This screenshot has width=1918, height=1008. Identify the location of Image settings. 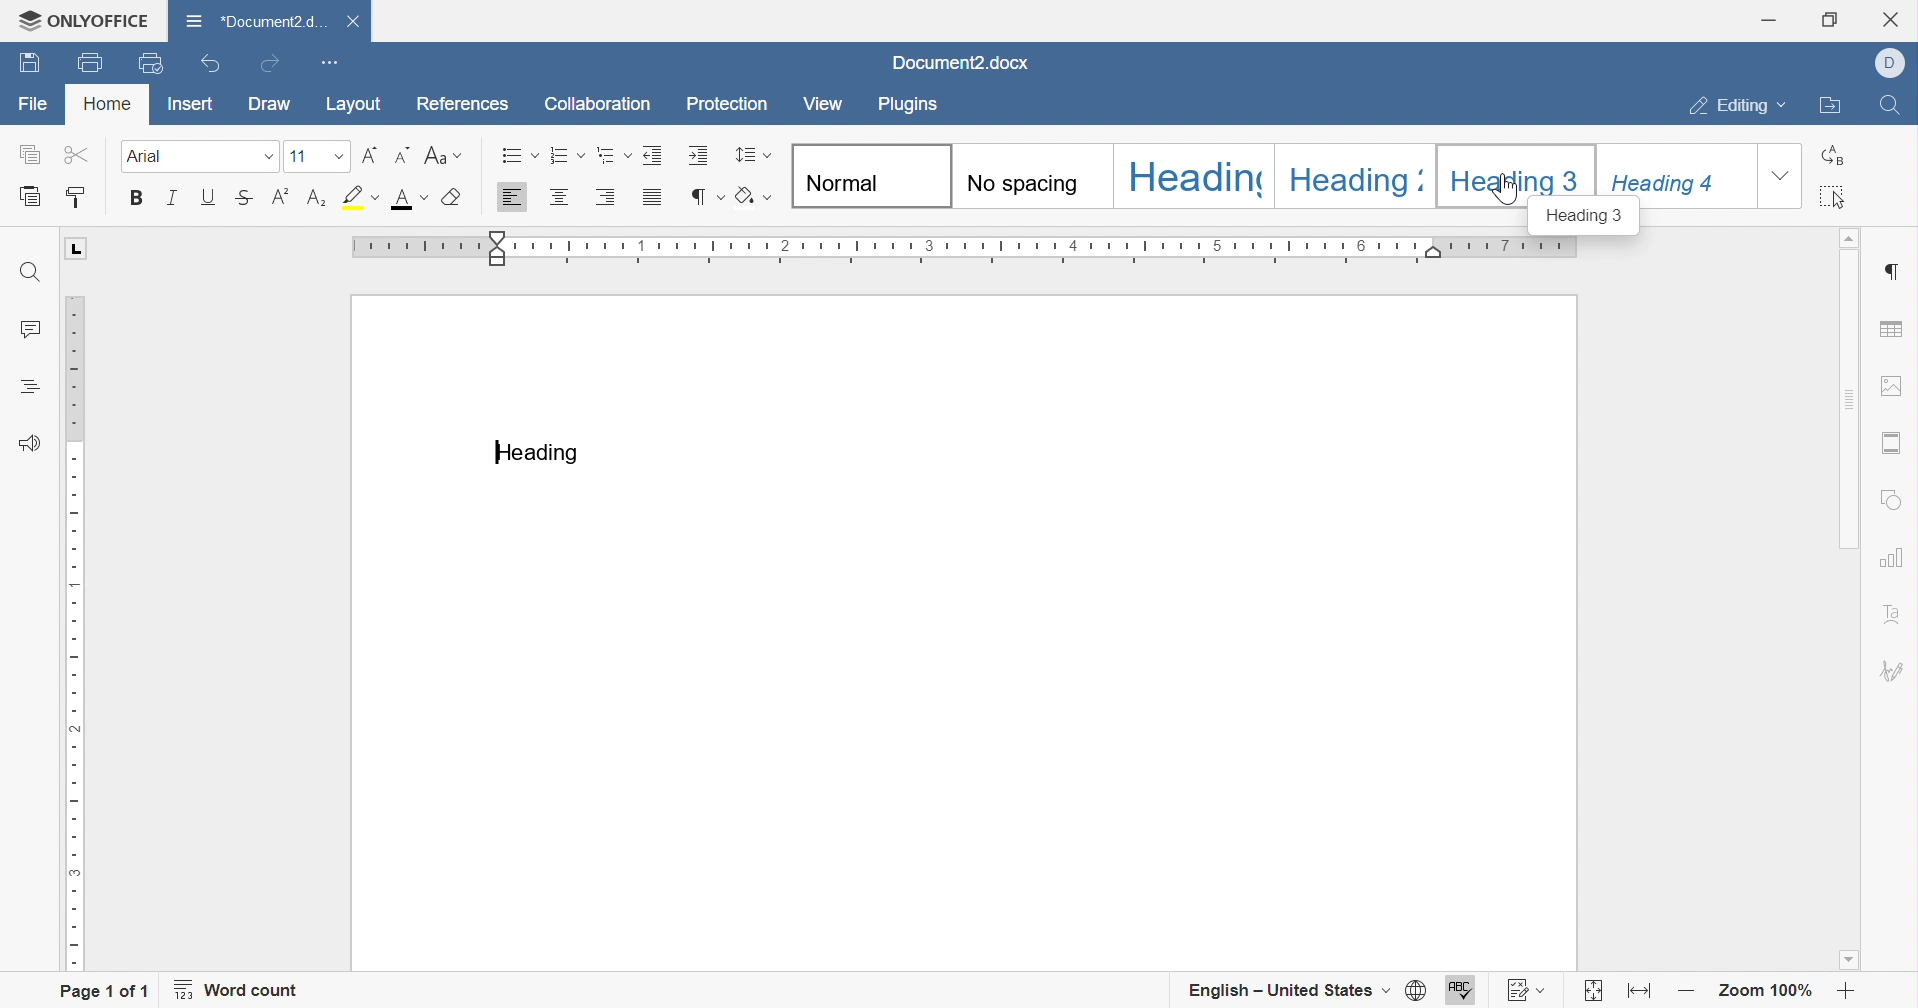
(1893, 385).